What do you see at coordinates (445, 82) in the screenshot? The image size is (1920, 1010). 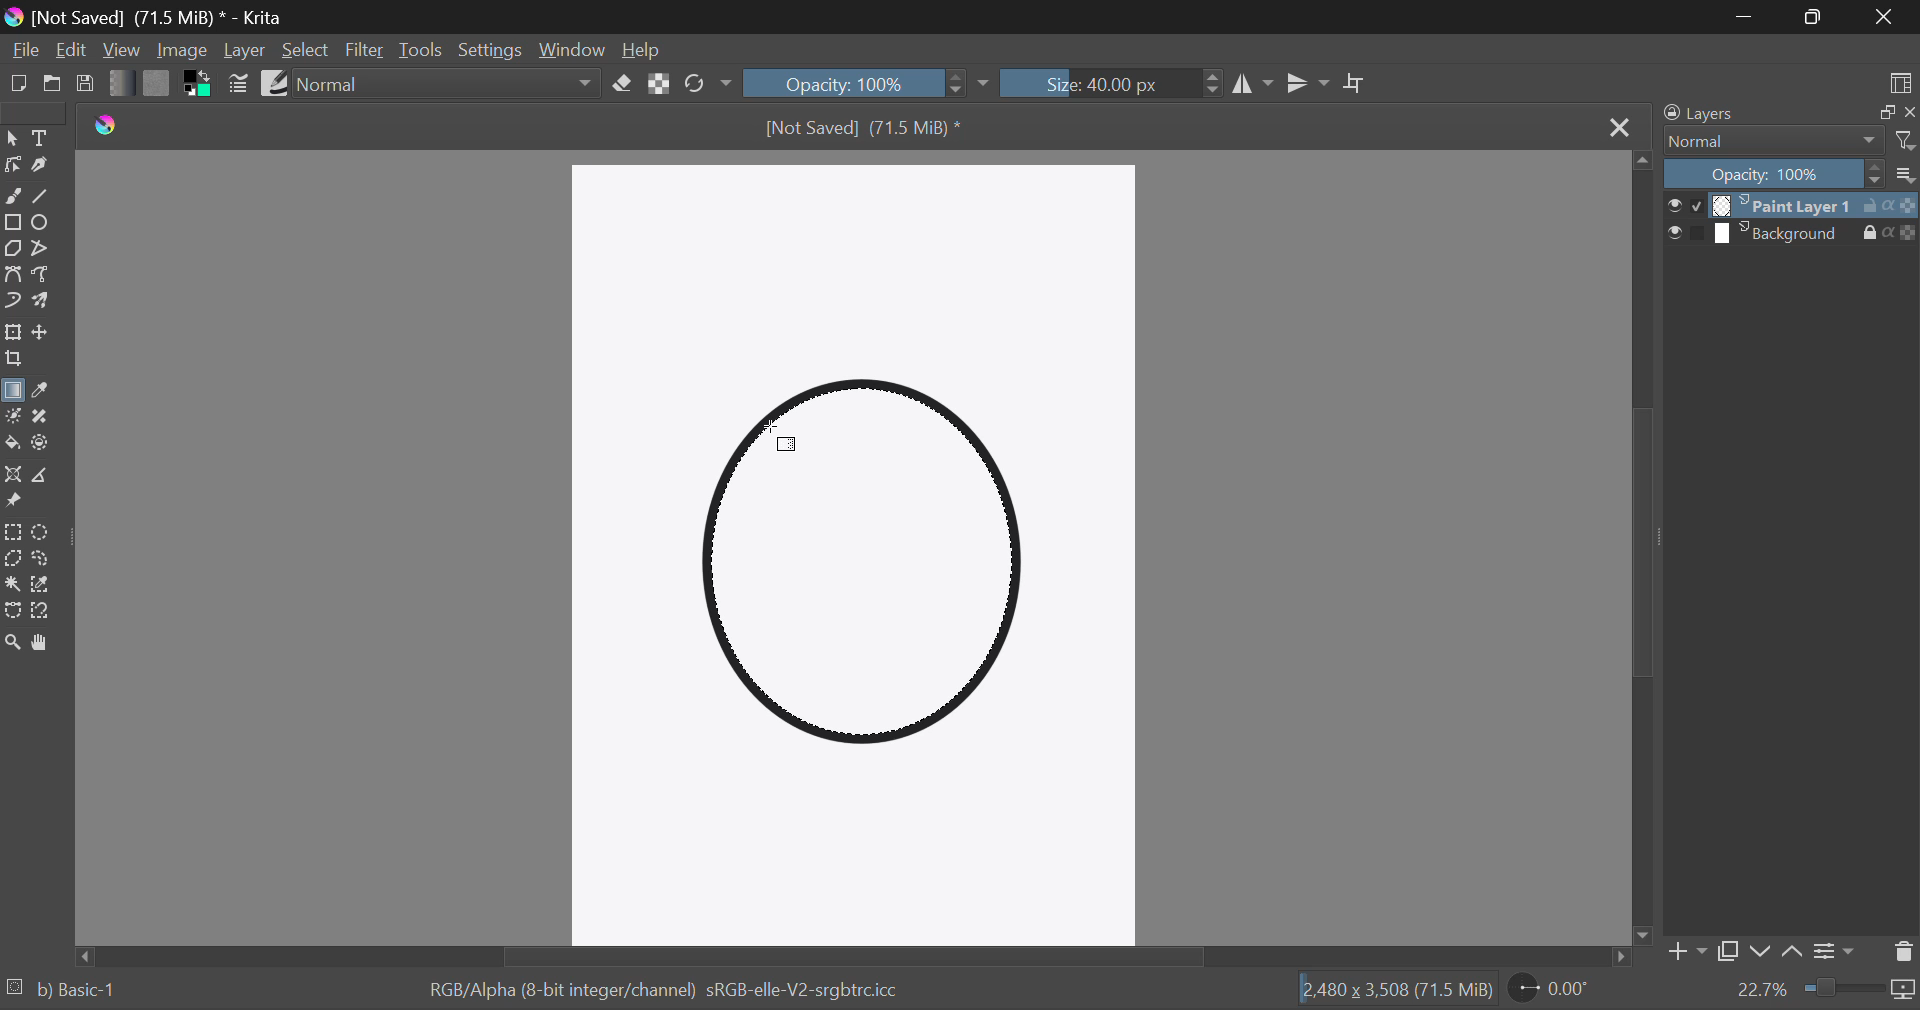 I see `Blending Modes` at bounding box center [445, 82].